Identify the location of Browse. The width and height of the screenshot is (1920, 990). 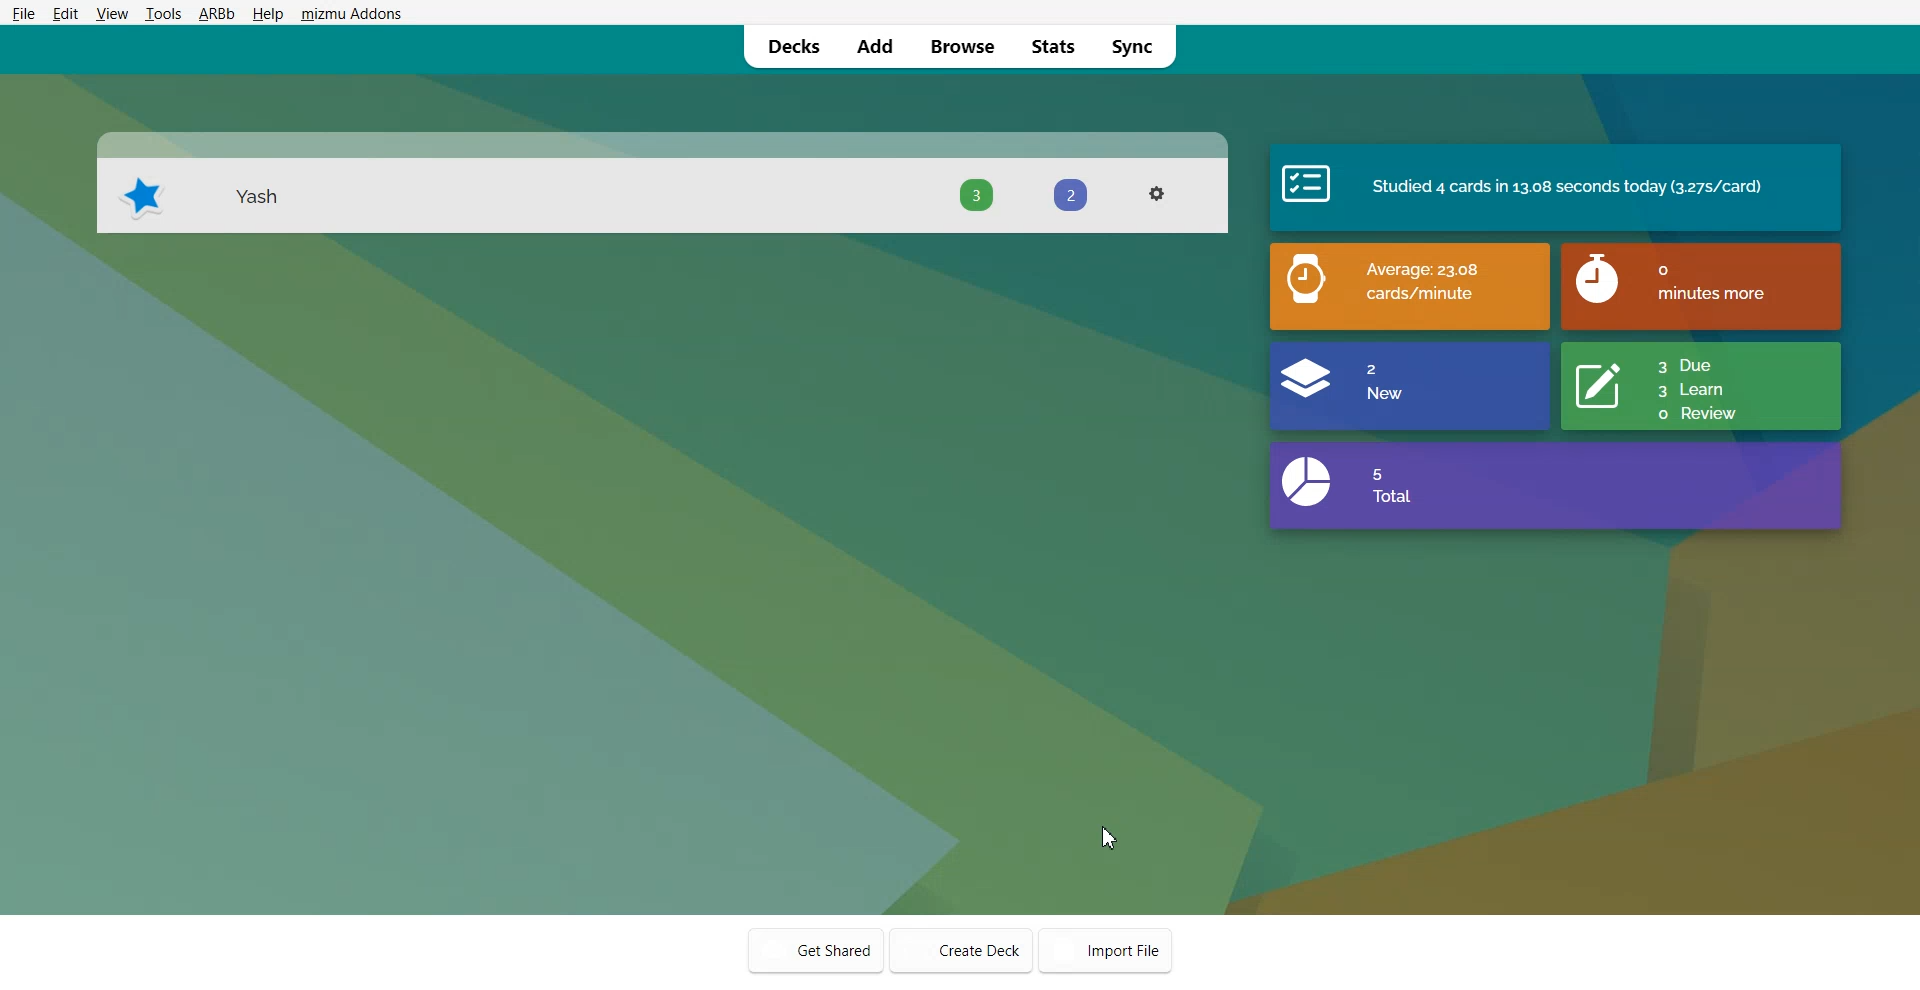
(961, 46).